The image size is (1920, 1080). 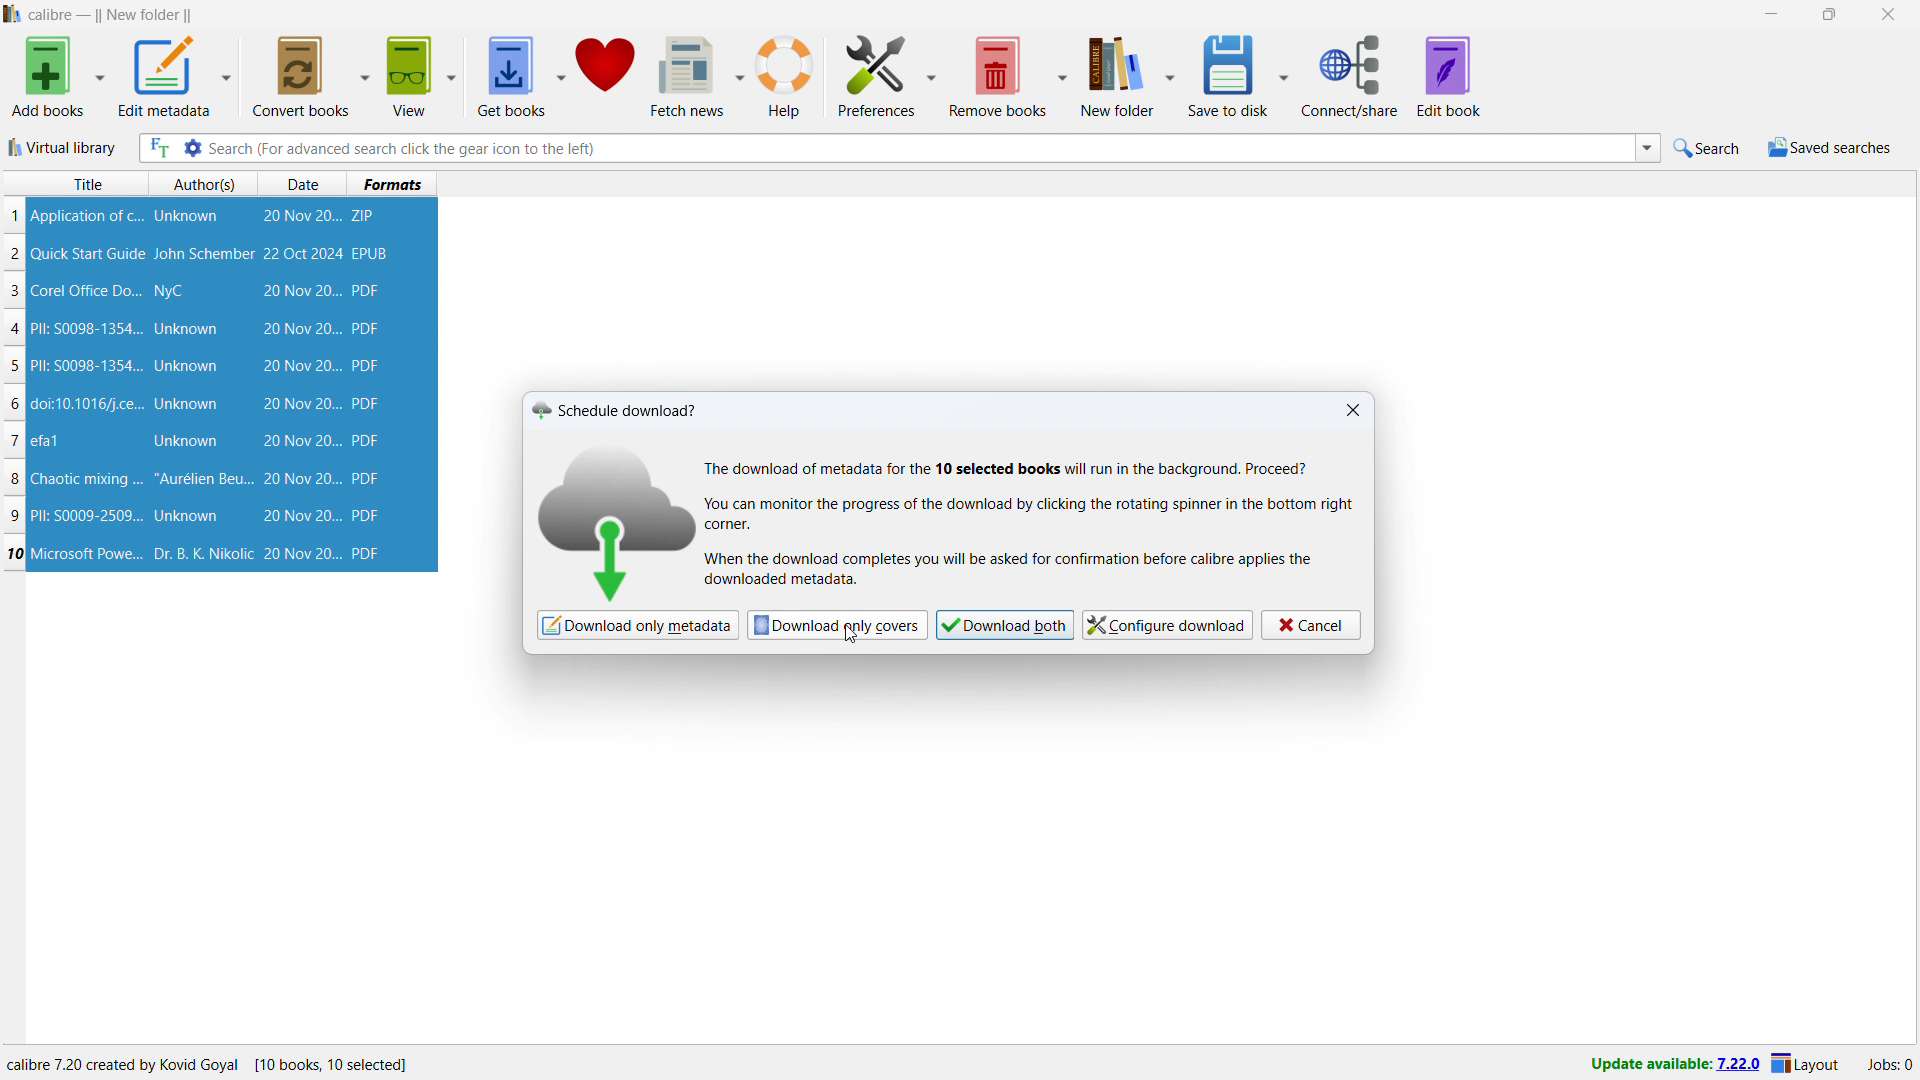 I want to click on add books options, so click(x=101, y=75).